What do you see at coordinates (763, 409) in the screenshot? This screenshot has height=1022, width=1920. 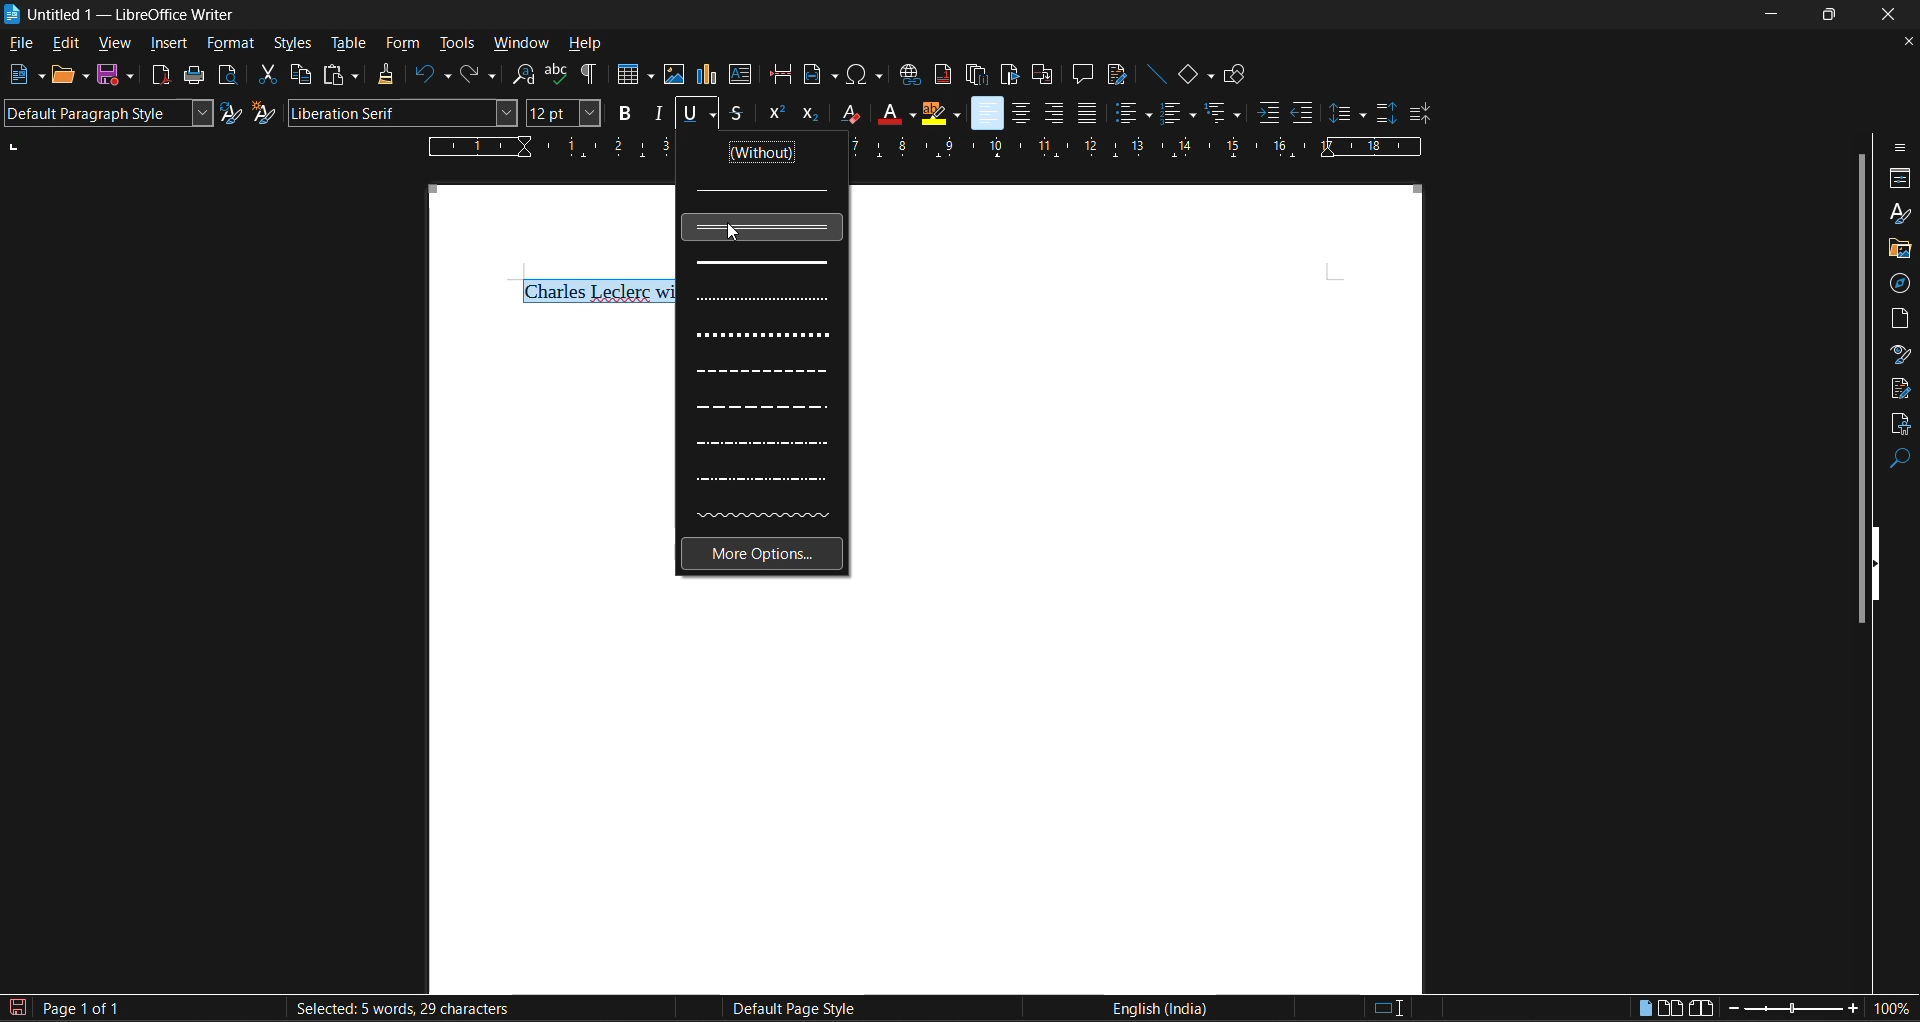 I see `long dash` at bounding box center [763, 409].